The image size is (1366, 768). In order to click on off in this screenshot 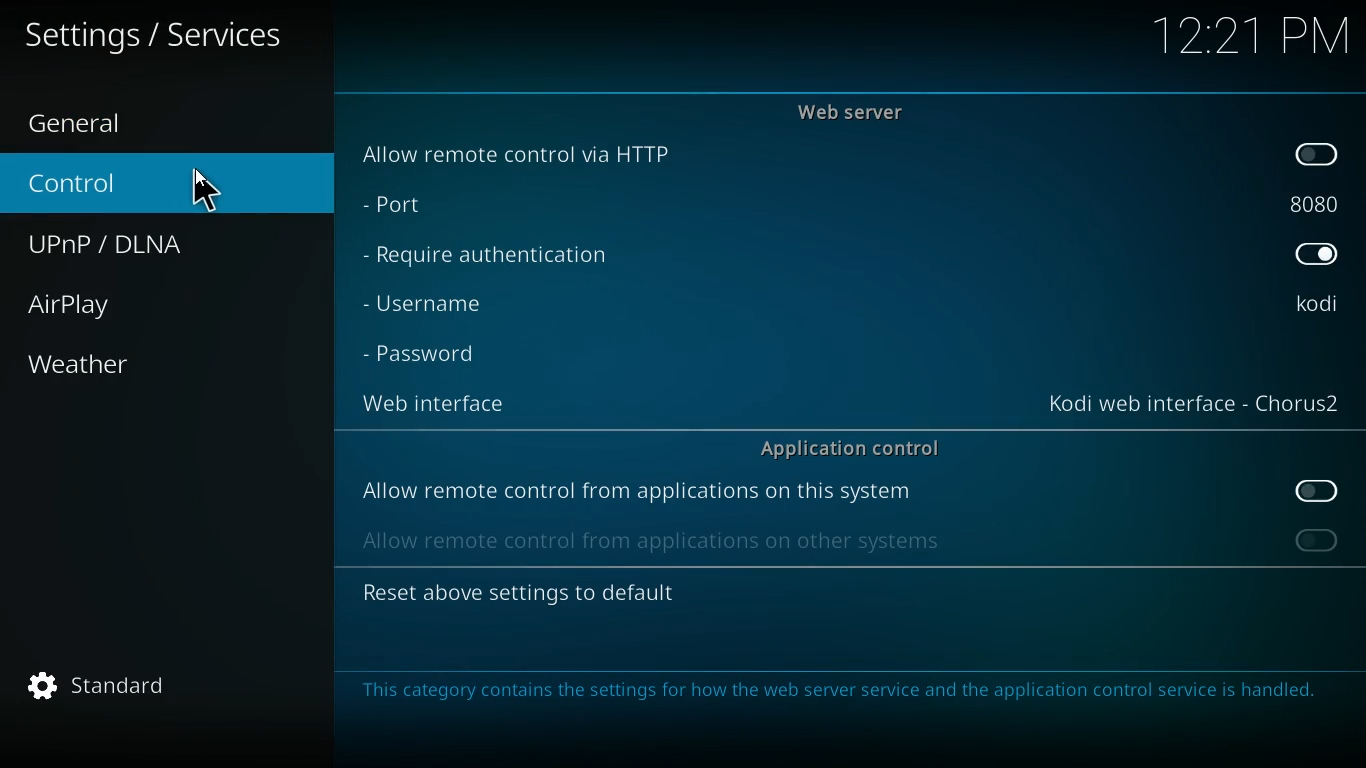, I will do `click(1317, 543)`.